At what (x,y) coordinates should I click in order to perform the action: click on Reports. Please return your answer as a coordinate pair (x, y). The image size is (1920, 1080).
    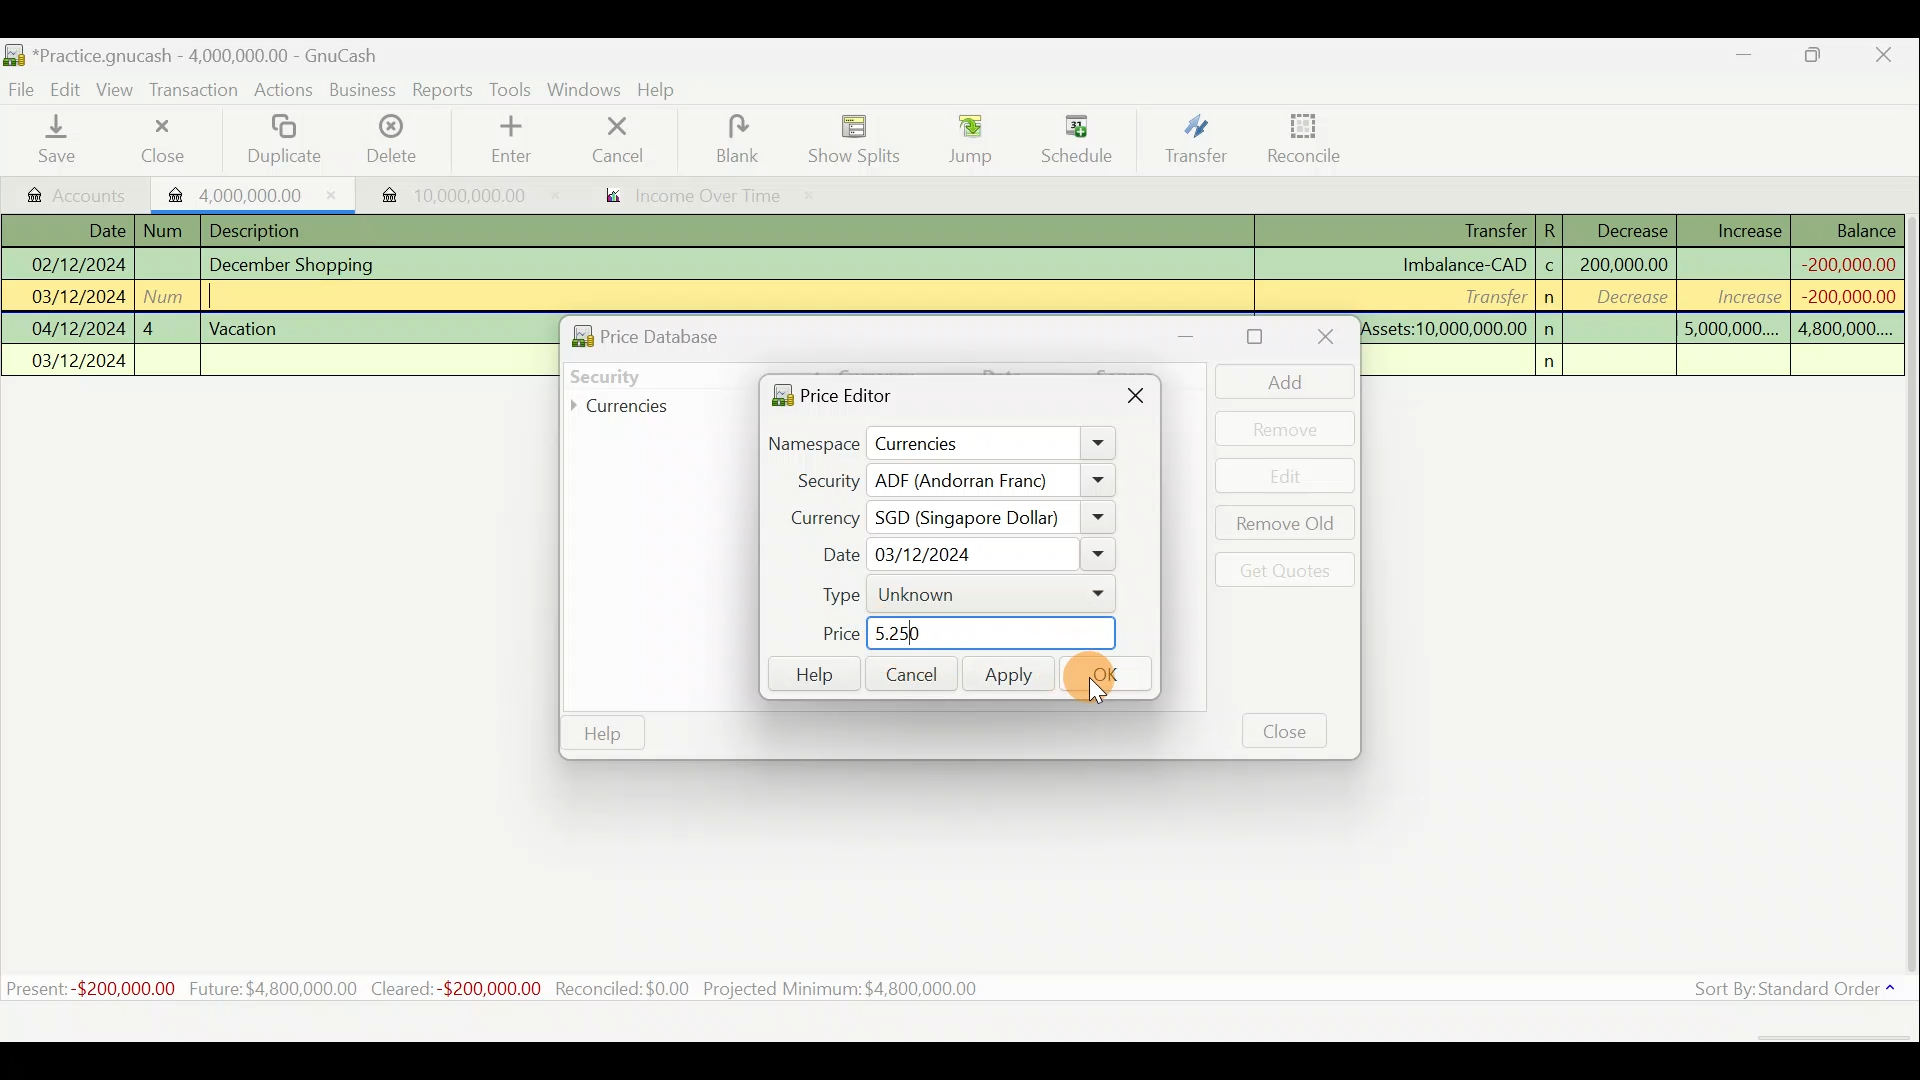
    Looking at the image, I should click on (442, 90).